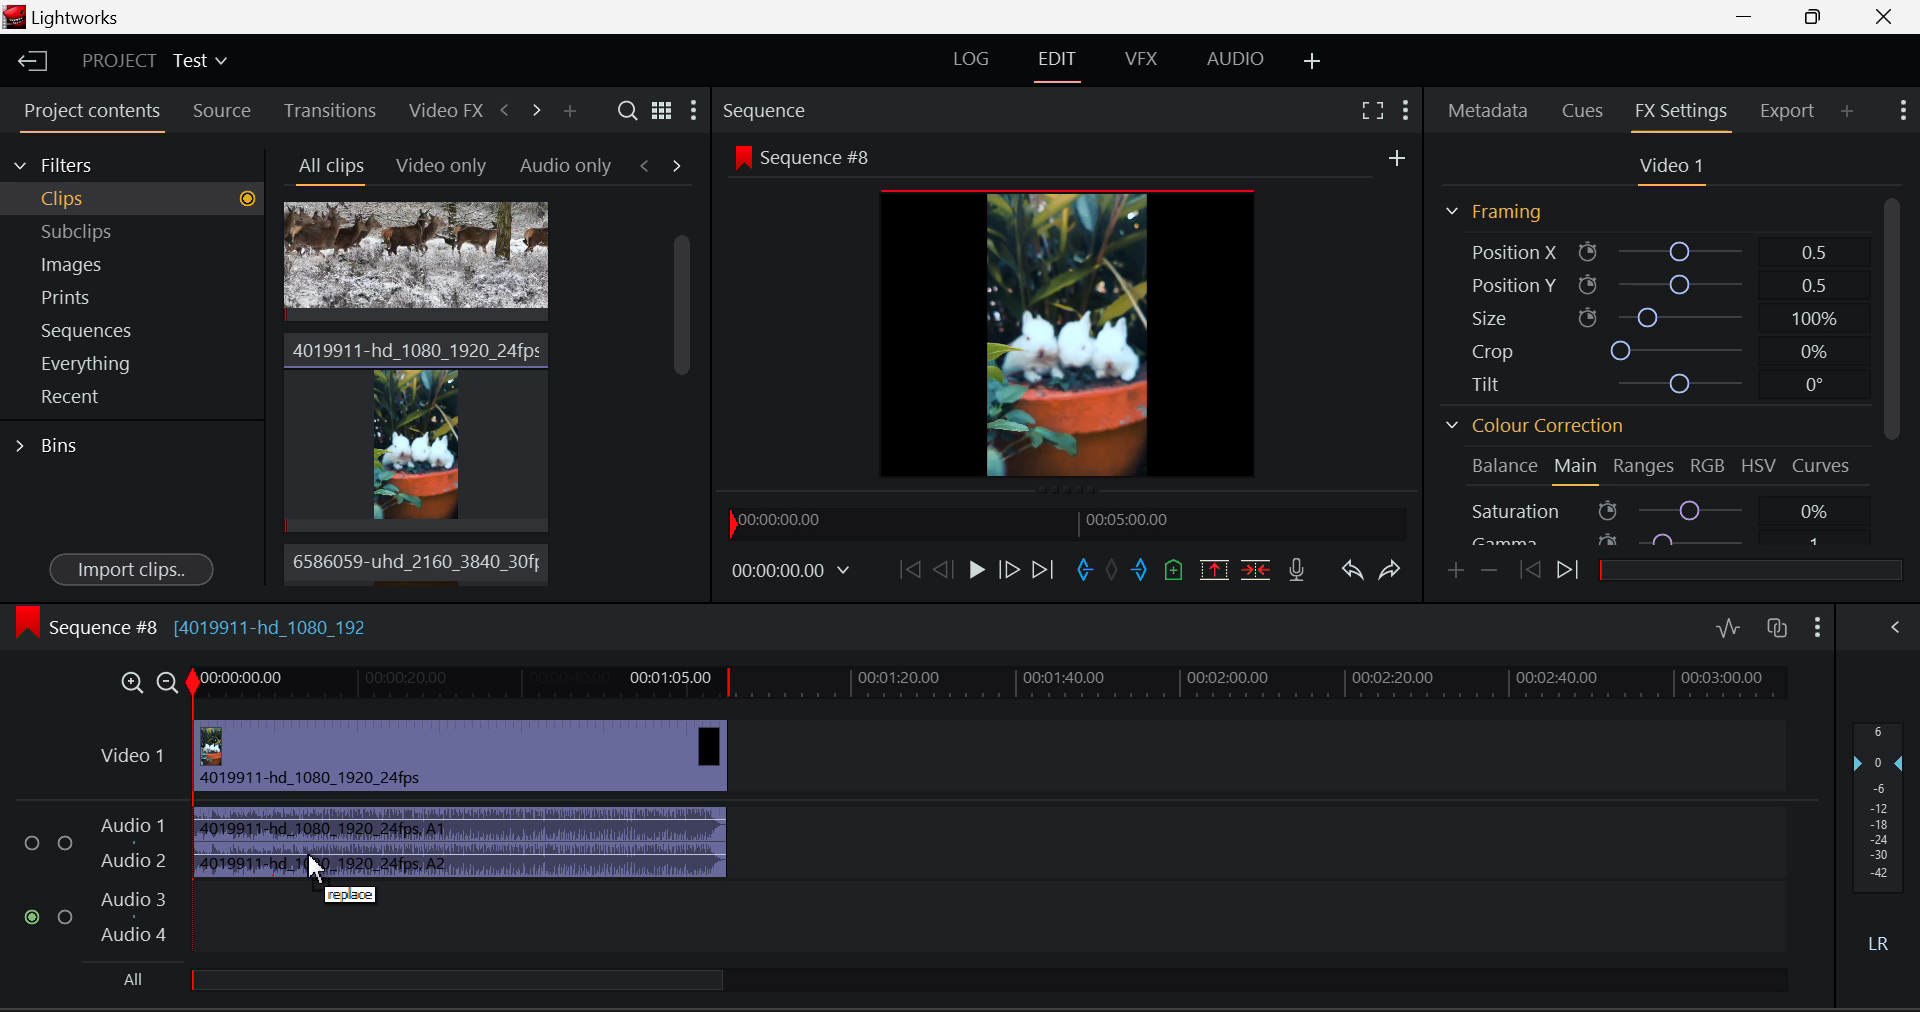 The image size is (1920, 1012). Describe the element at coordinates (1500, 468) in the screenshot. I see `Balance` at that location.